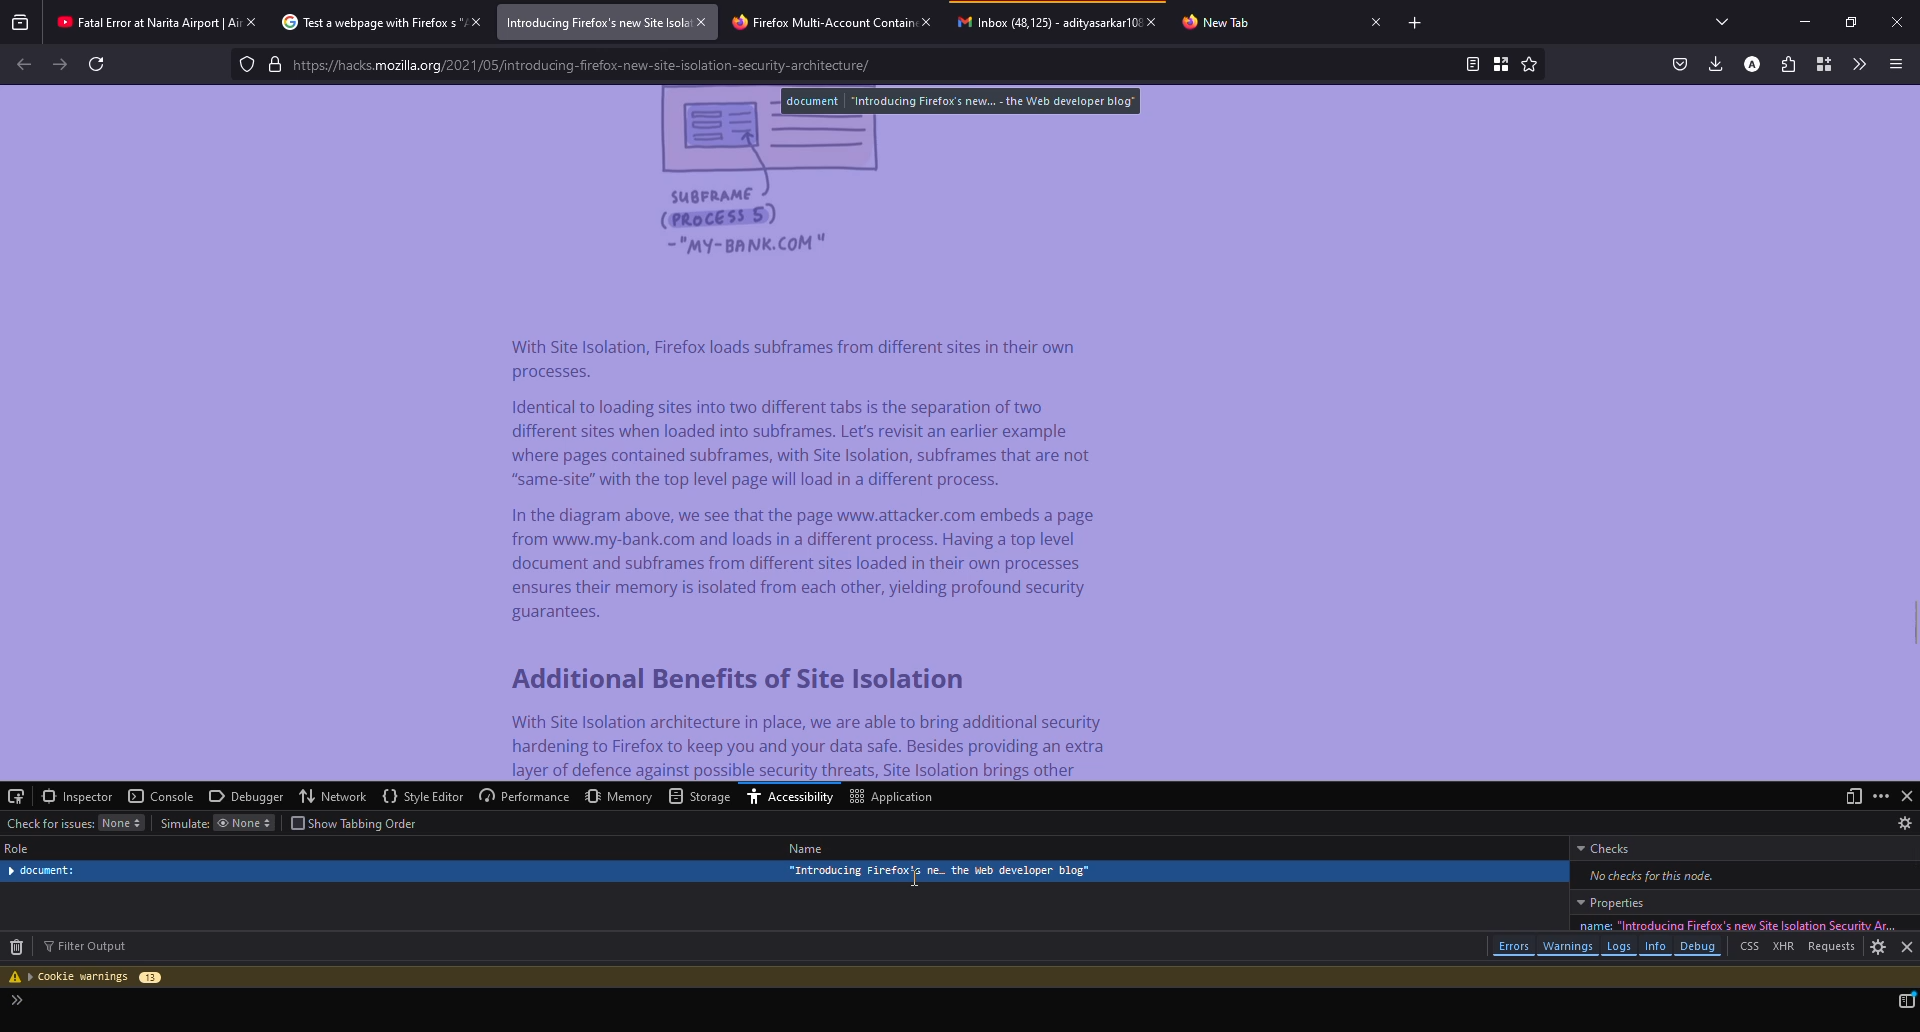 The image size is (1920, 1032). Describe the element at coordinates (1219, 23) in the screenshot. I see `tab` at that location.